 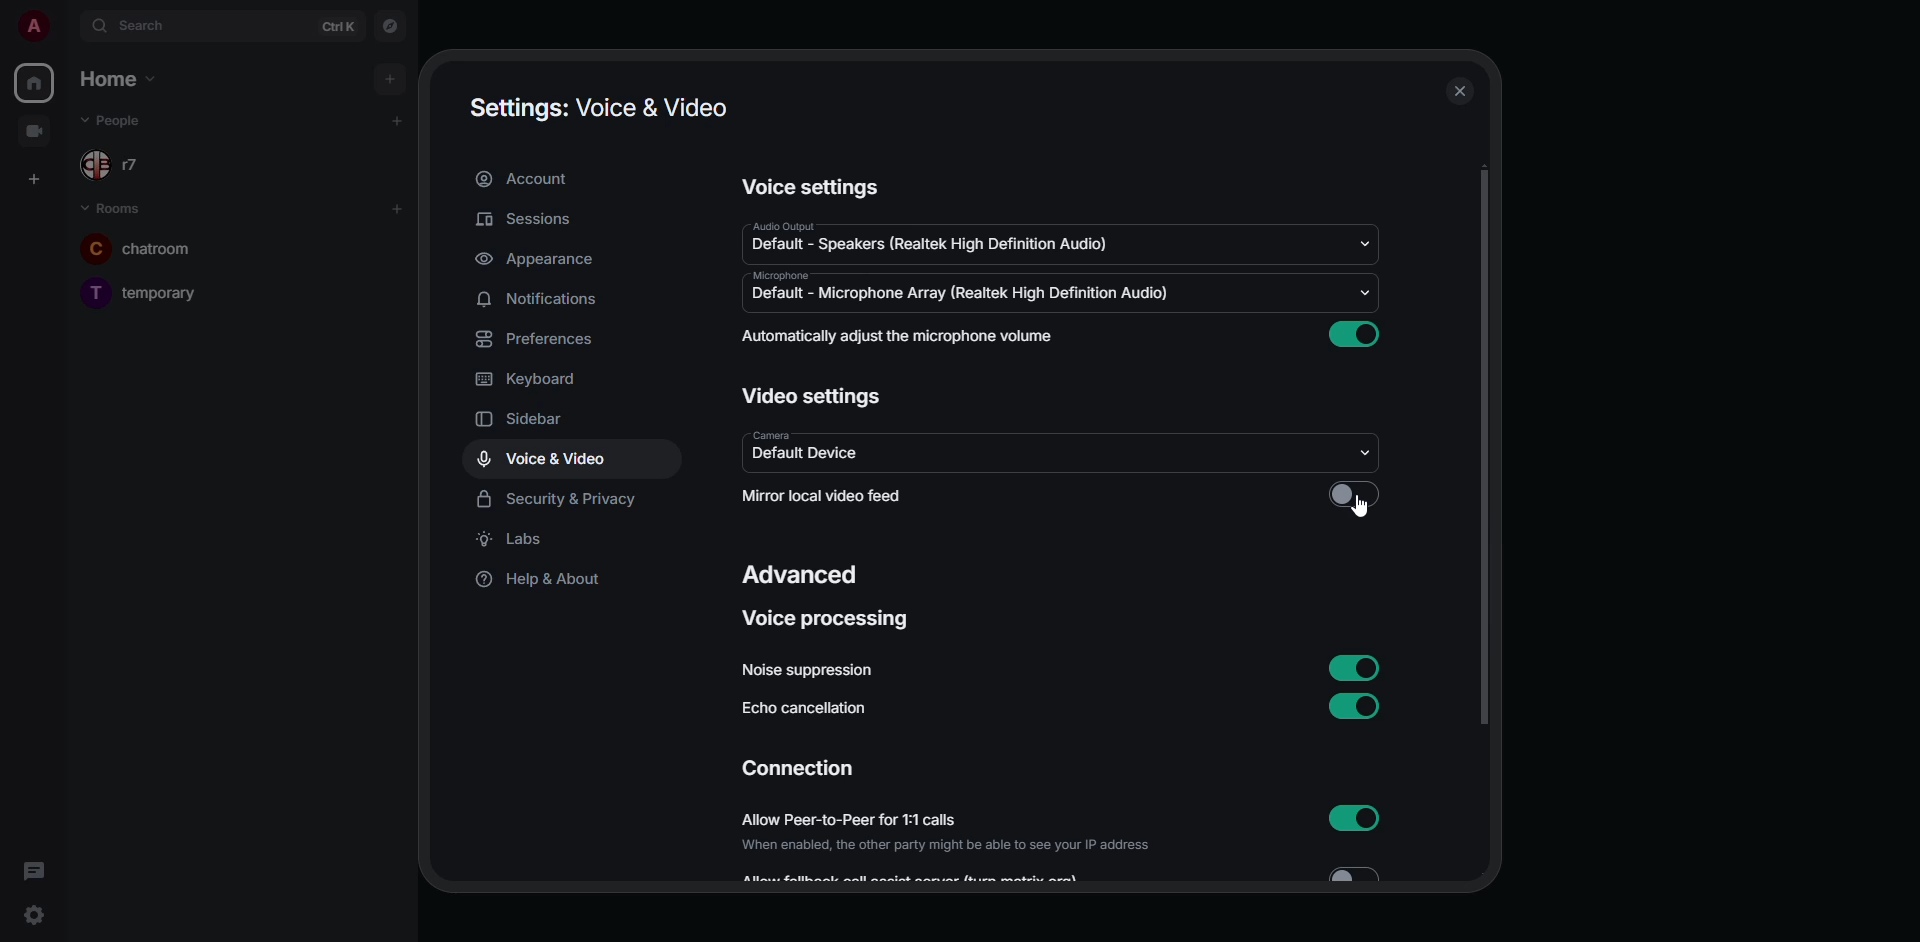 I want to click on add, so click(x=396, y=207).